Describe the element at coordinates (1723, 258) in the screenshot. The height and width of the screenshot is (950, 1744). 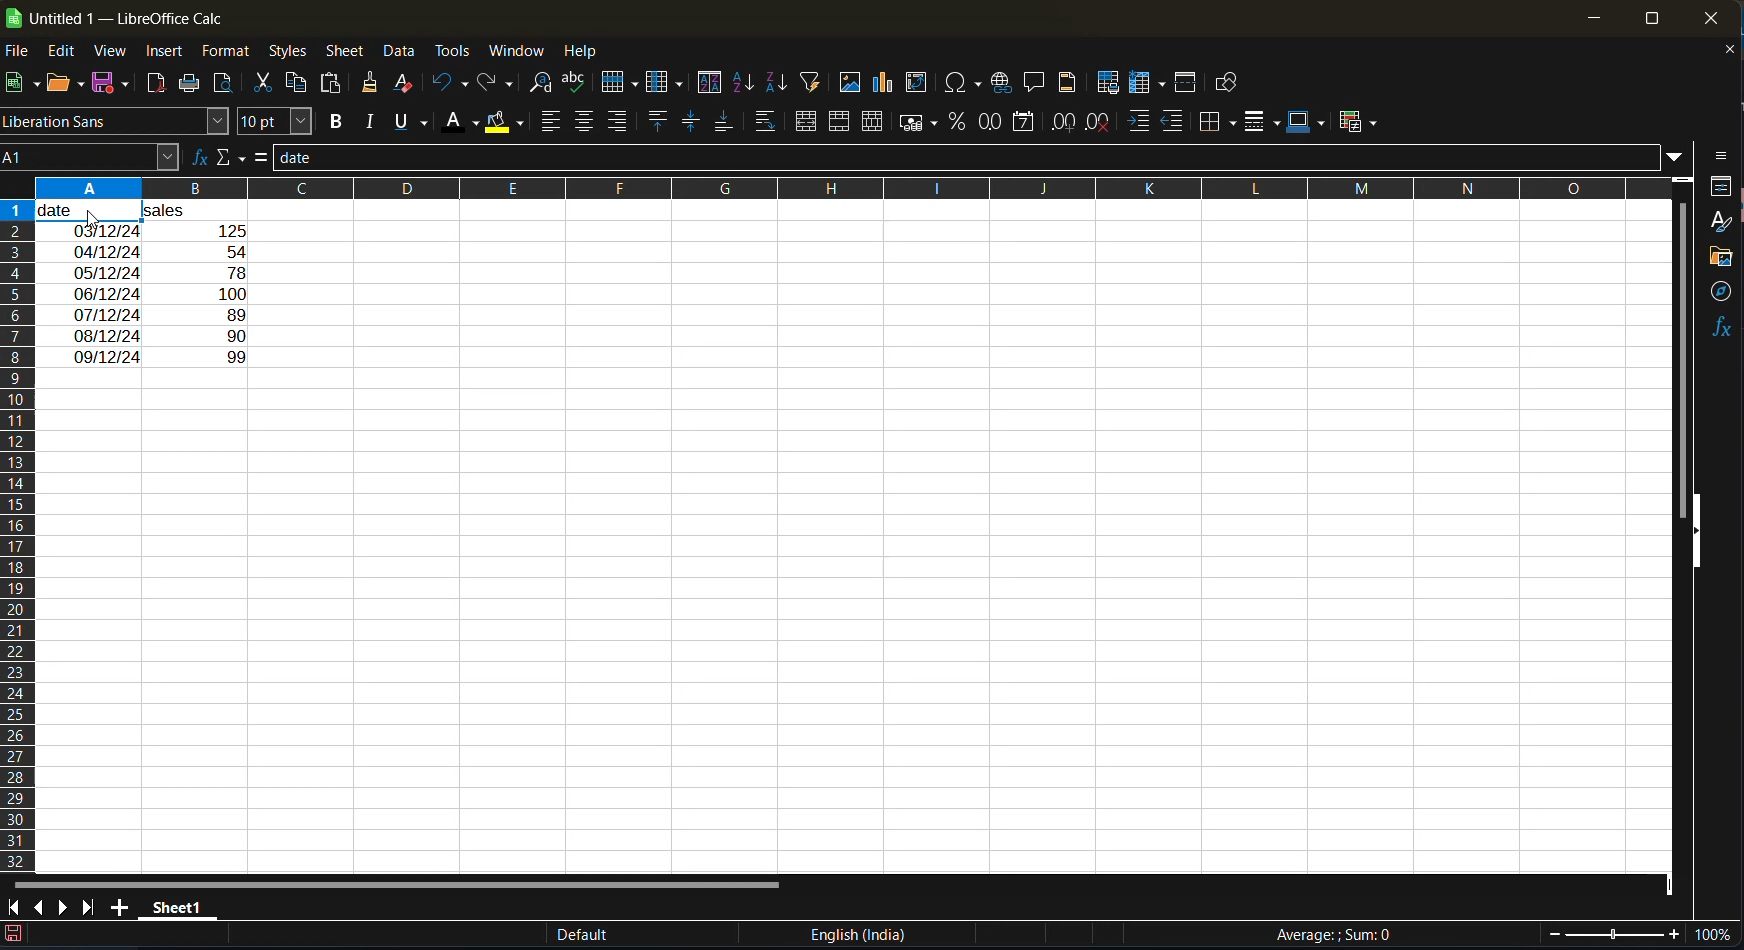
I see `gallery` at that location.